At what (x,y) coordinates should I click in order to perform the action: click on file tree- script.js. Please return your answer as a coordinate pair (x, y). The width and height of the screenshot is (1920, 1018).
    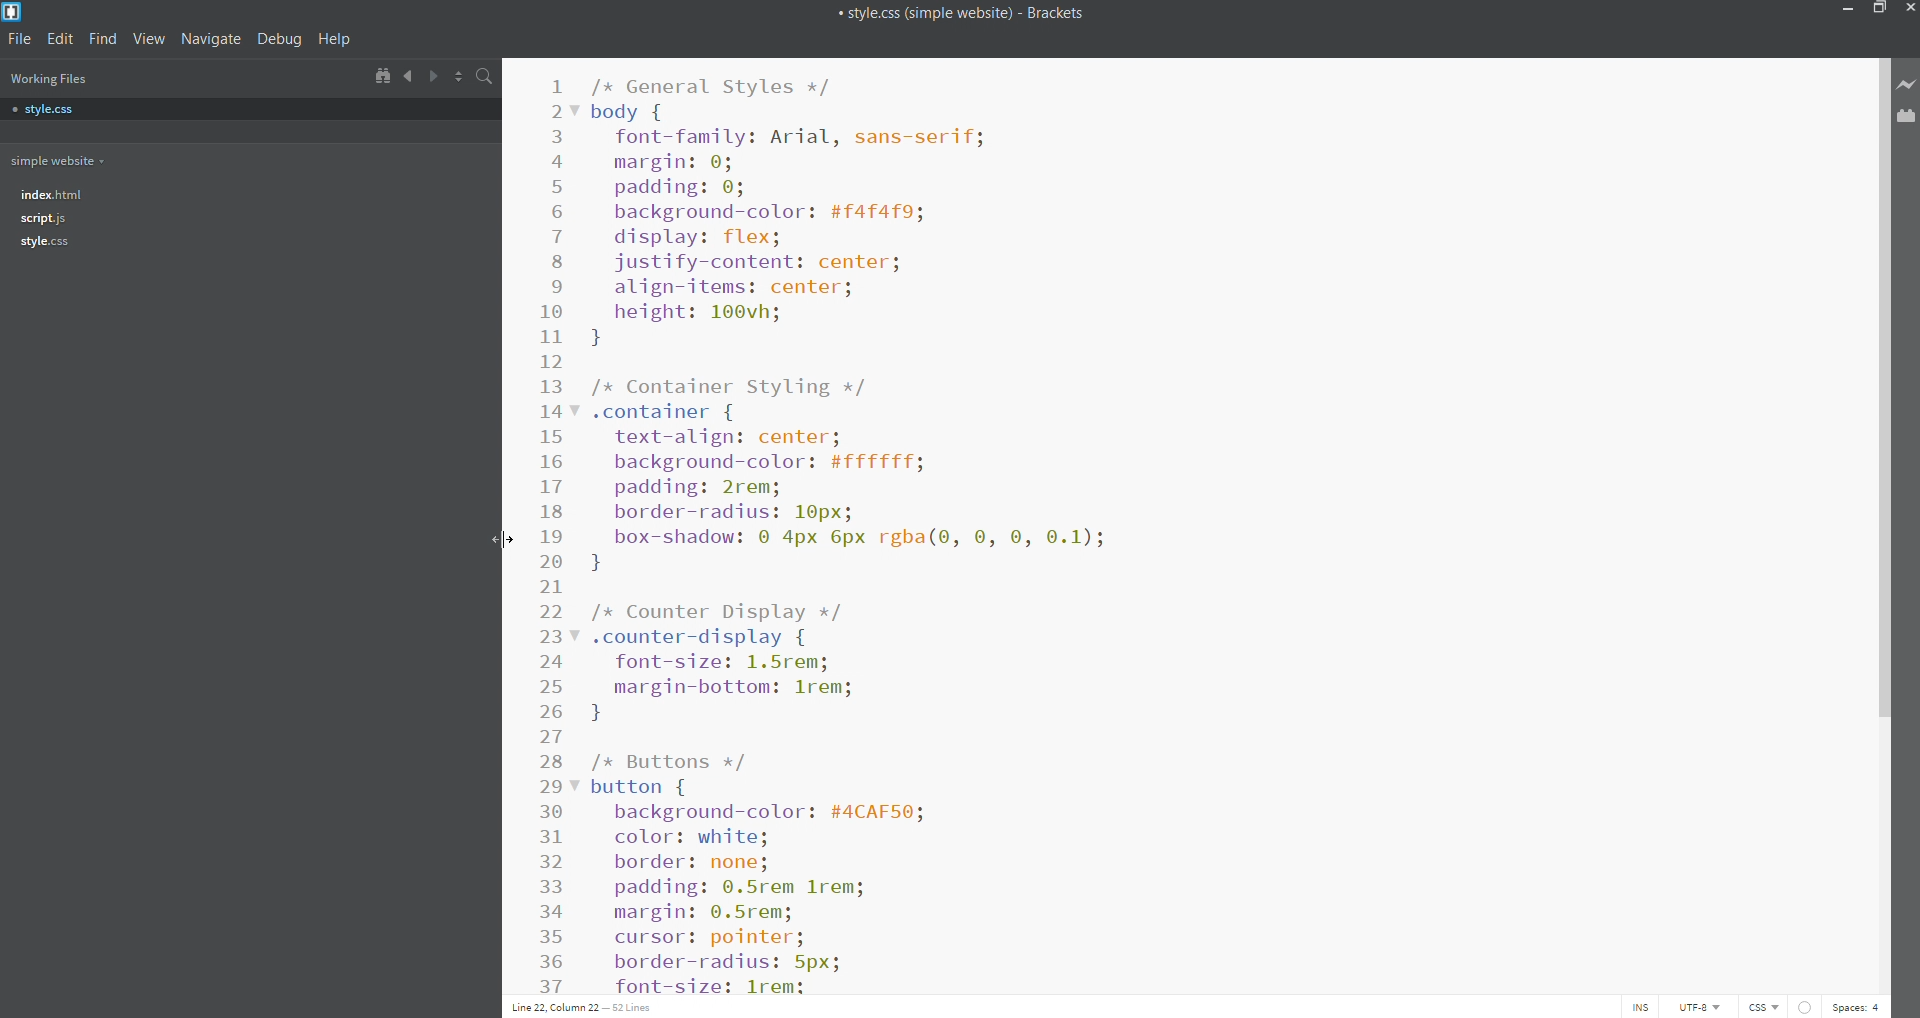
    Looking at the image, I should click on (44, 219).